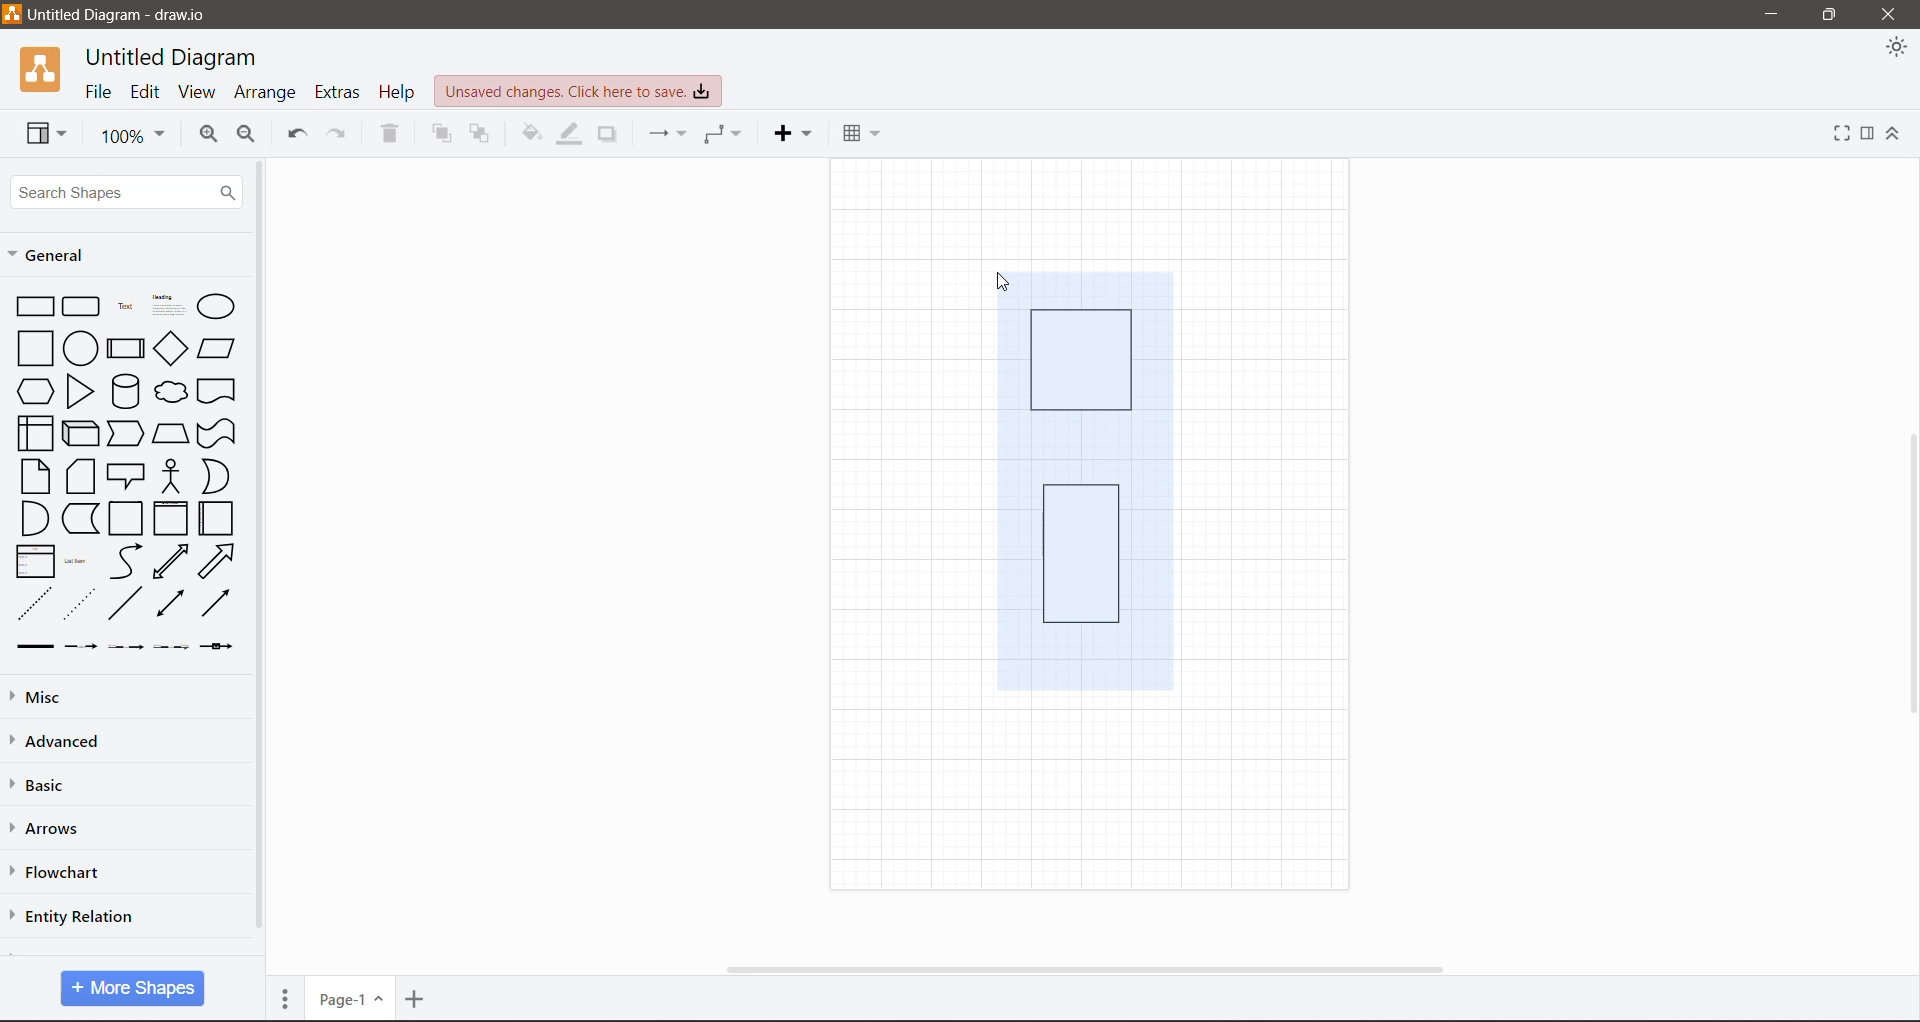  I want to click on , so click(175, 57).